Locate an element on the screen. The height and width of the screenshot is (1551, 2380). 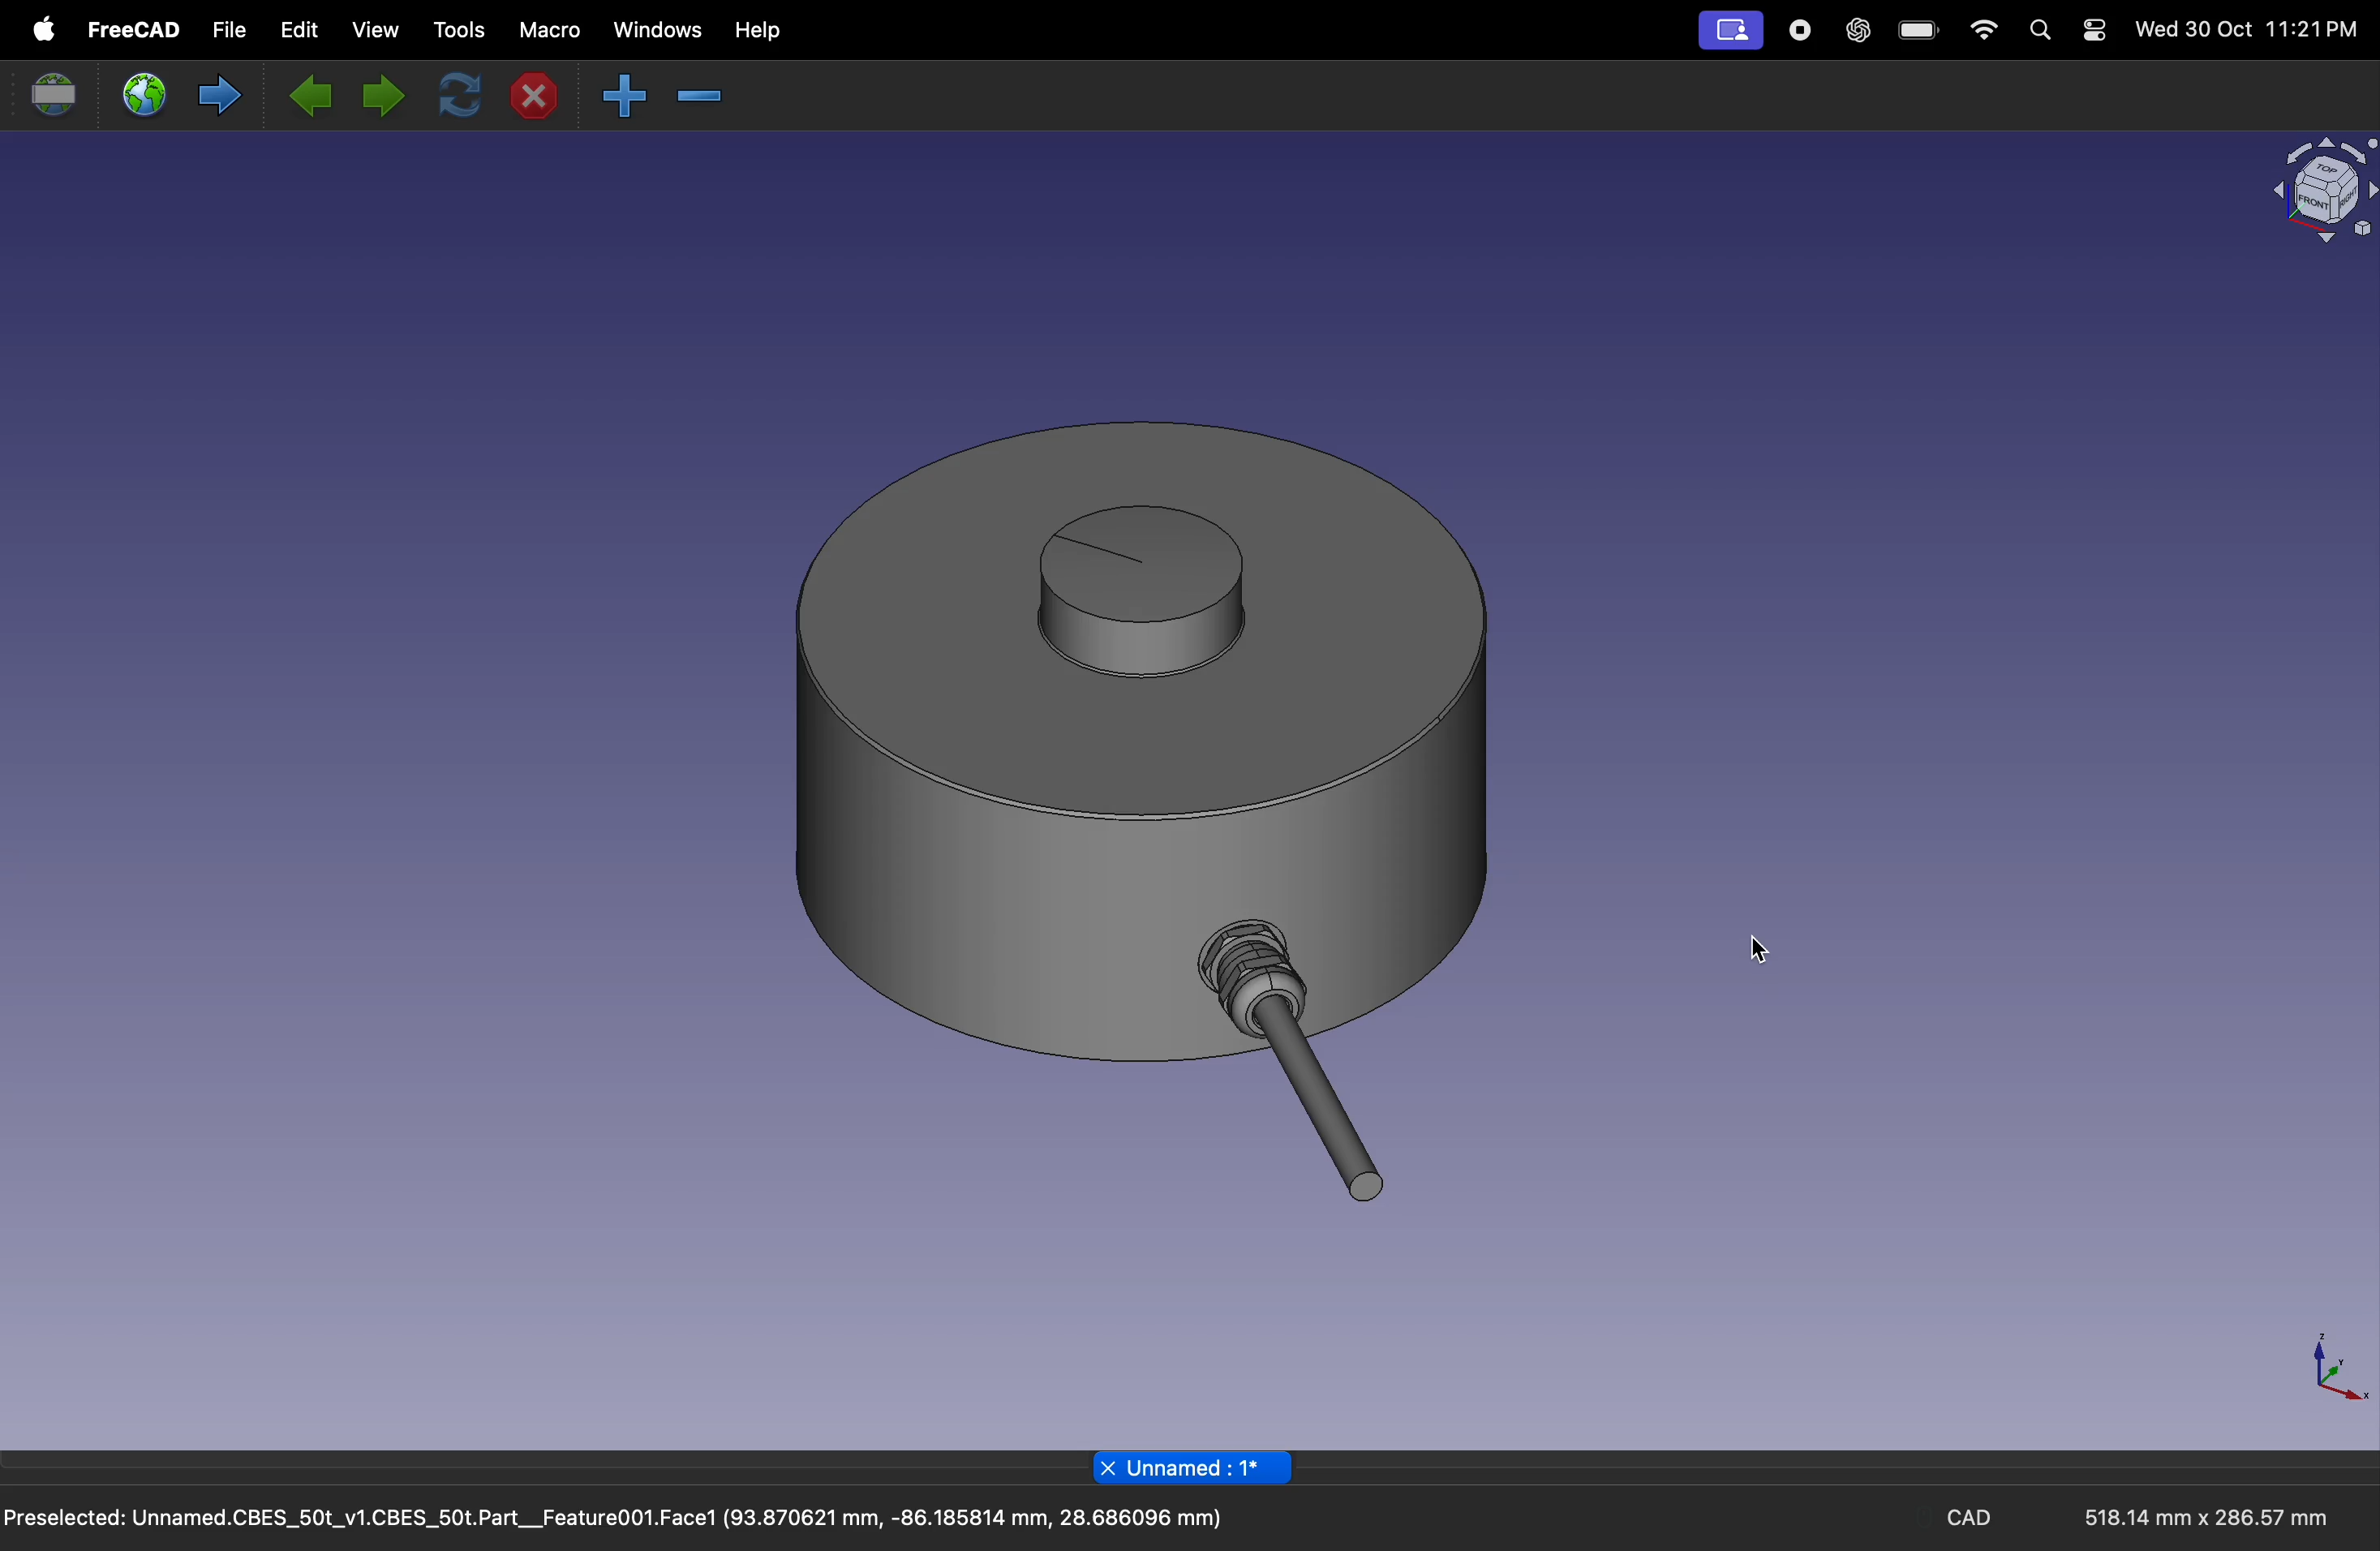
settings is located at coordinates (2093, 31).